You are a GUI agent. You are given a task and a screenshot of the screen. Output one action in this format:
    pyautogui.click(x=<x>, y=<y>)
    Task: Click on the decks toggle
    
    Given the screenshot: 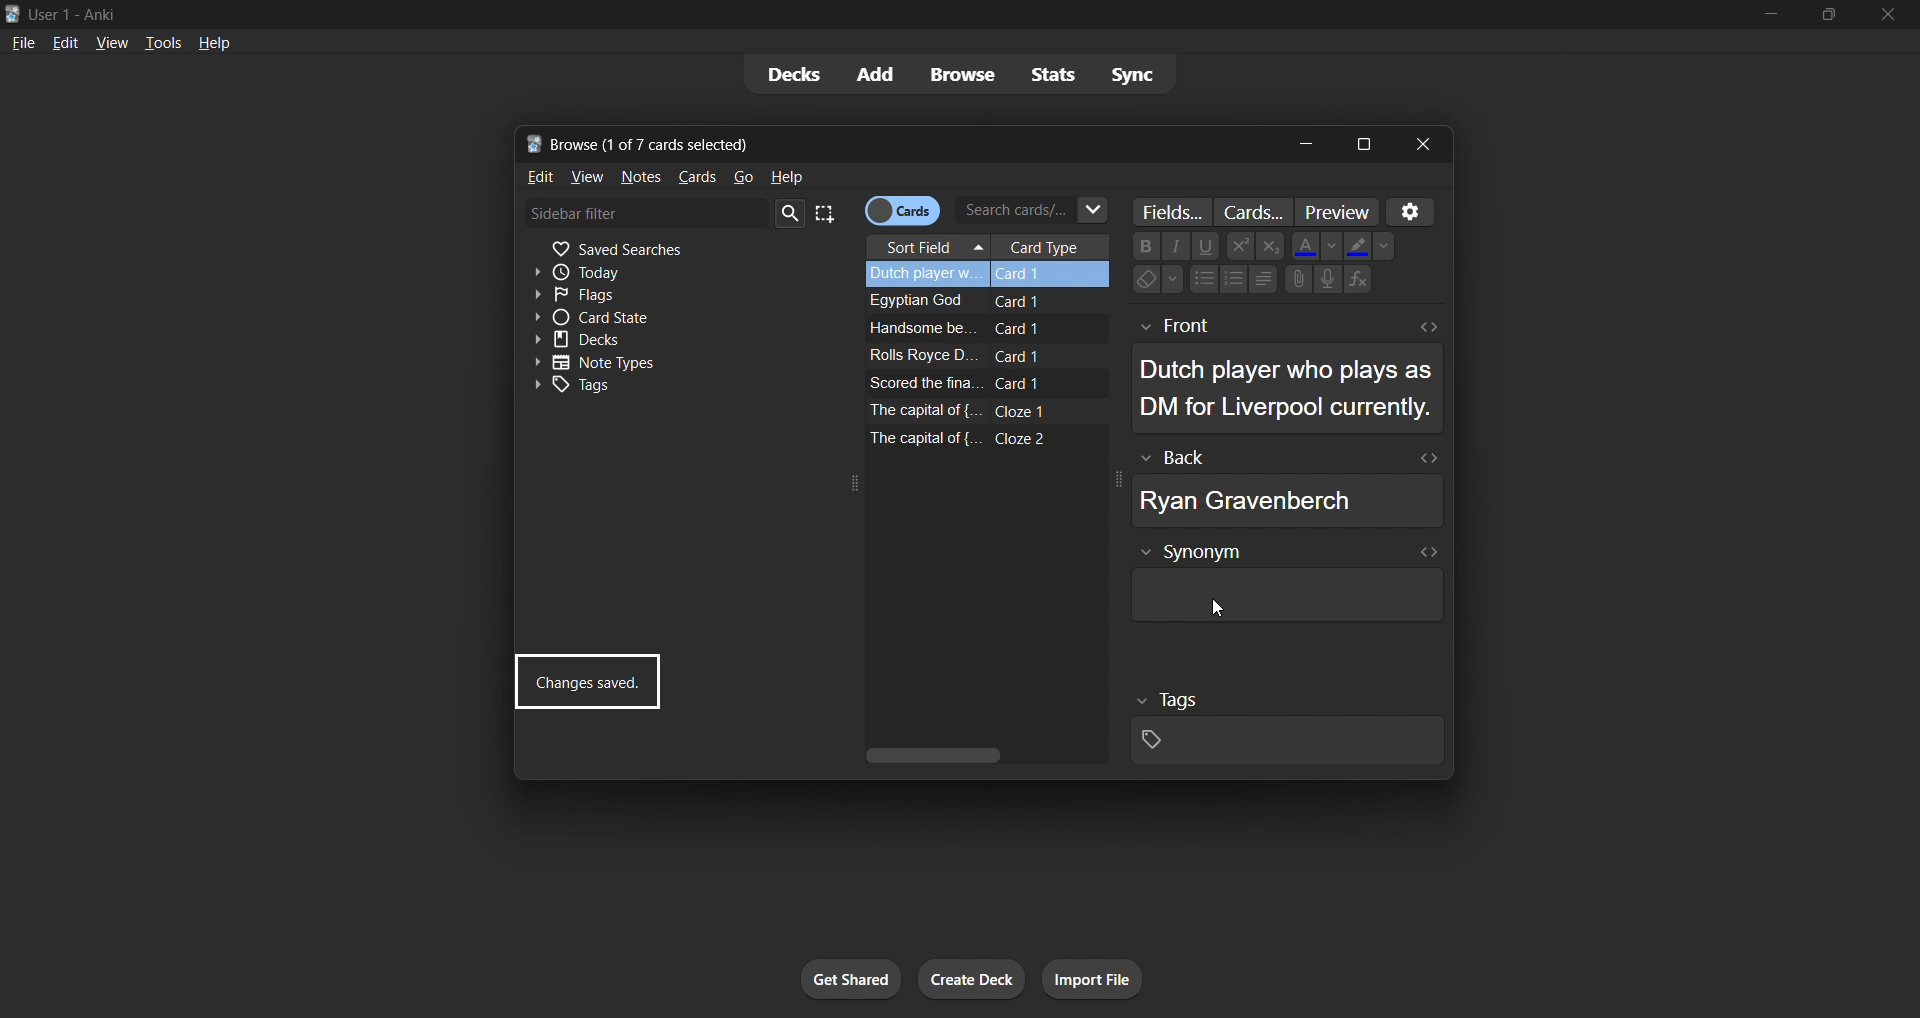 What is the action you would take?
    pyautogui.click(x=646, y=340)
    